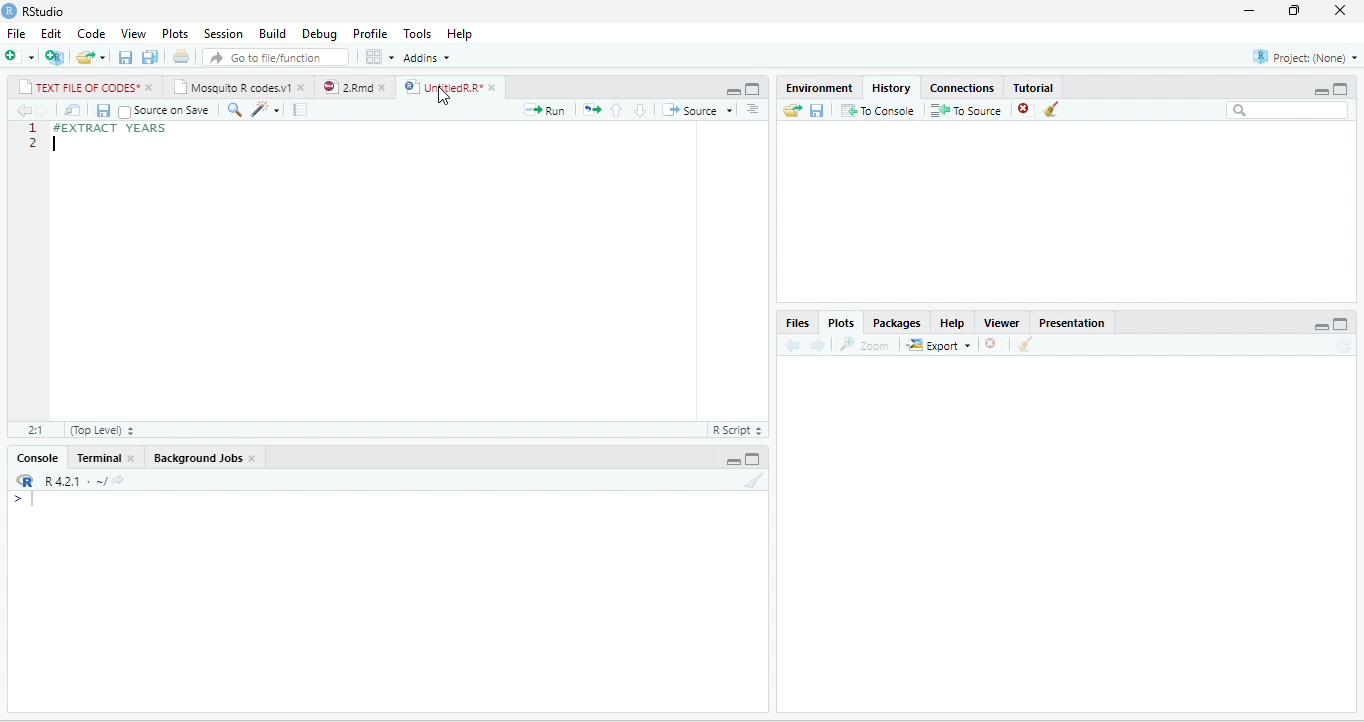 Image resolution: width=1364 pixels, height=722 pixels. Describe the element at coordinates (97, 458) in the screenshot. I see `Terminal ` at that location.